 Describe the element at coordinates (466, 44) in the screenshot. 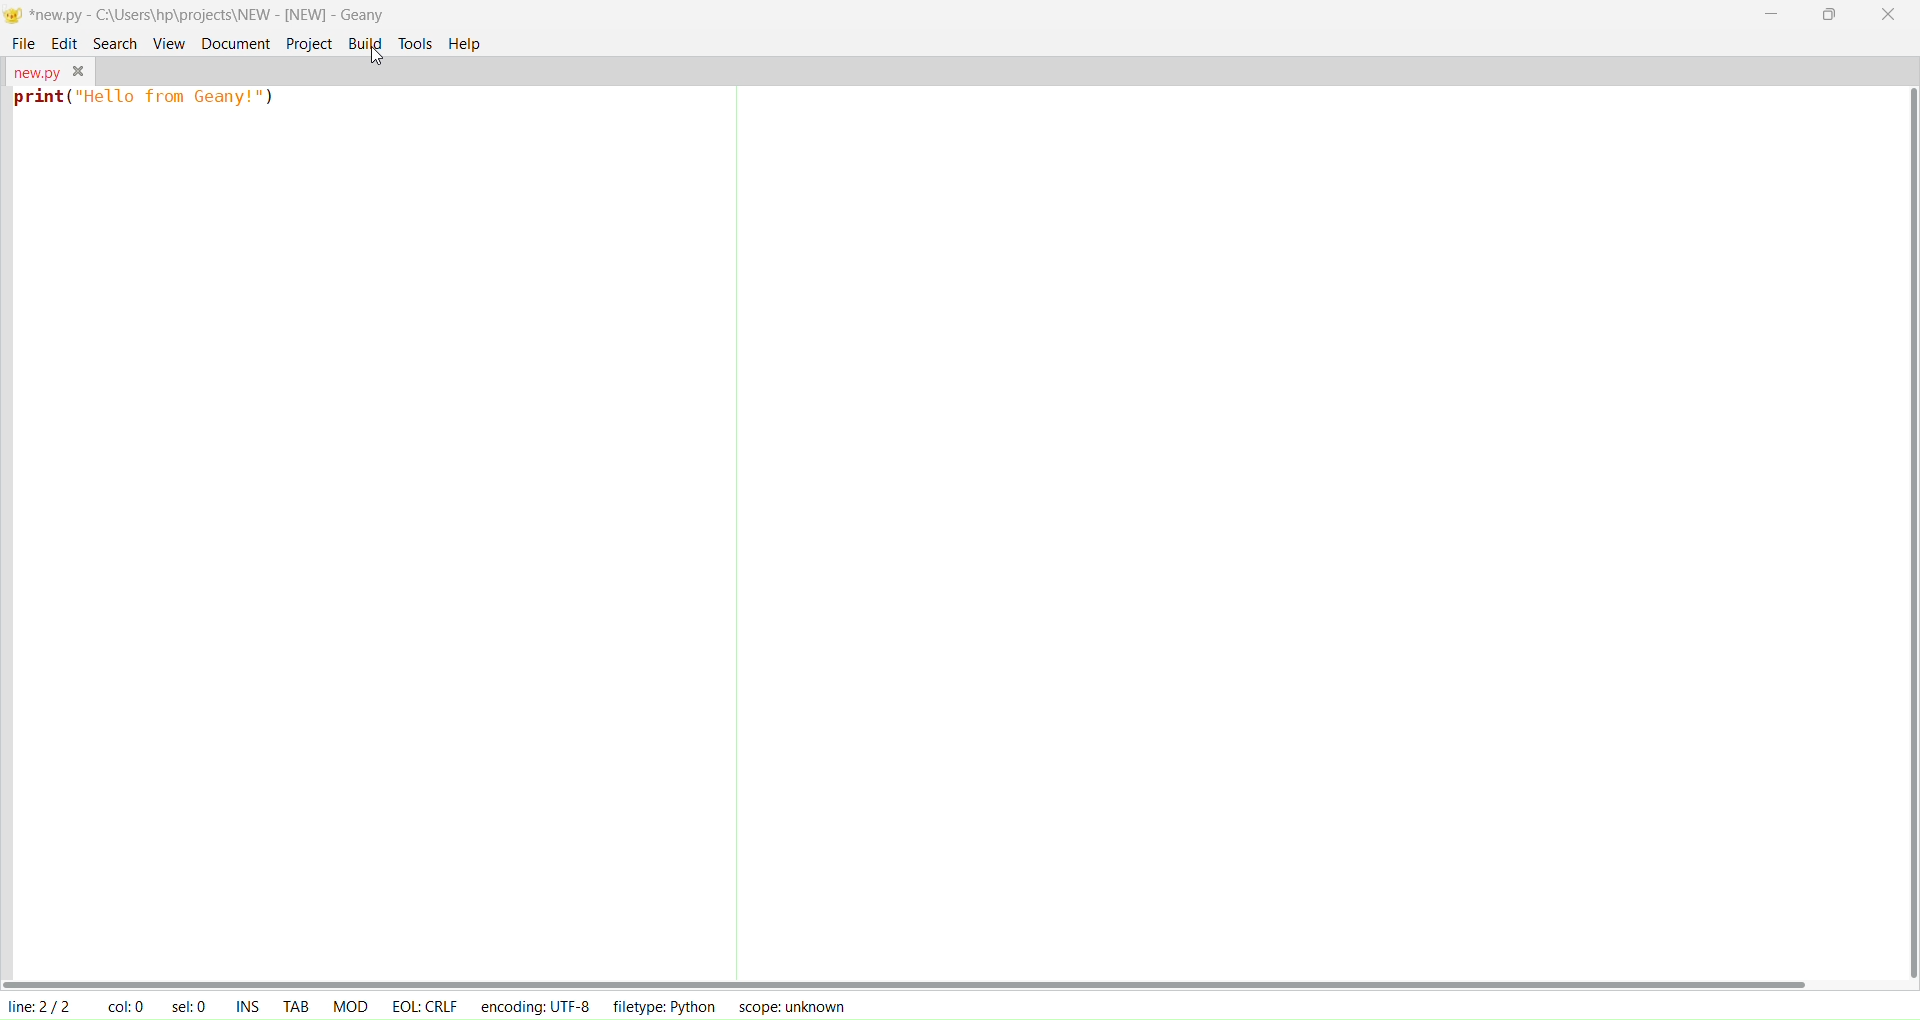

I see `help` at that location.